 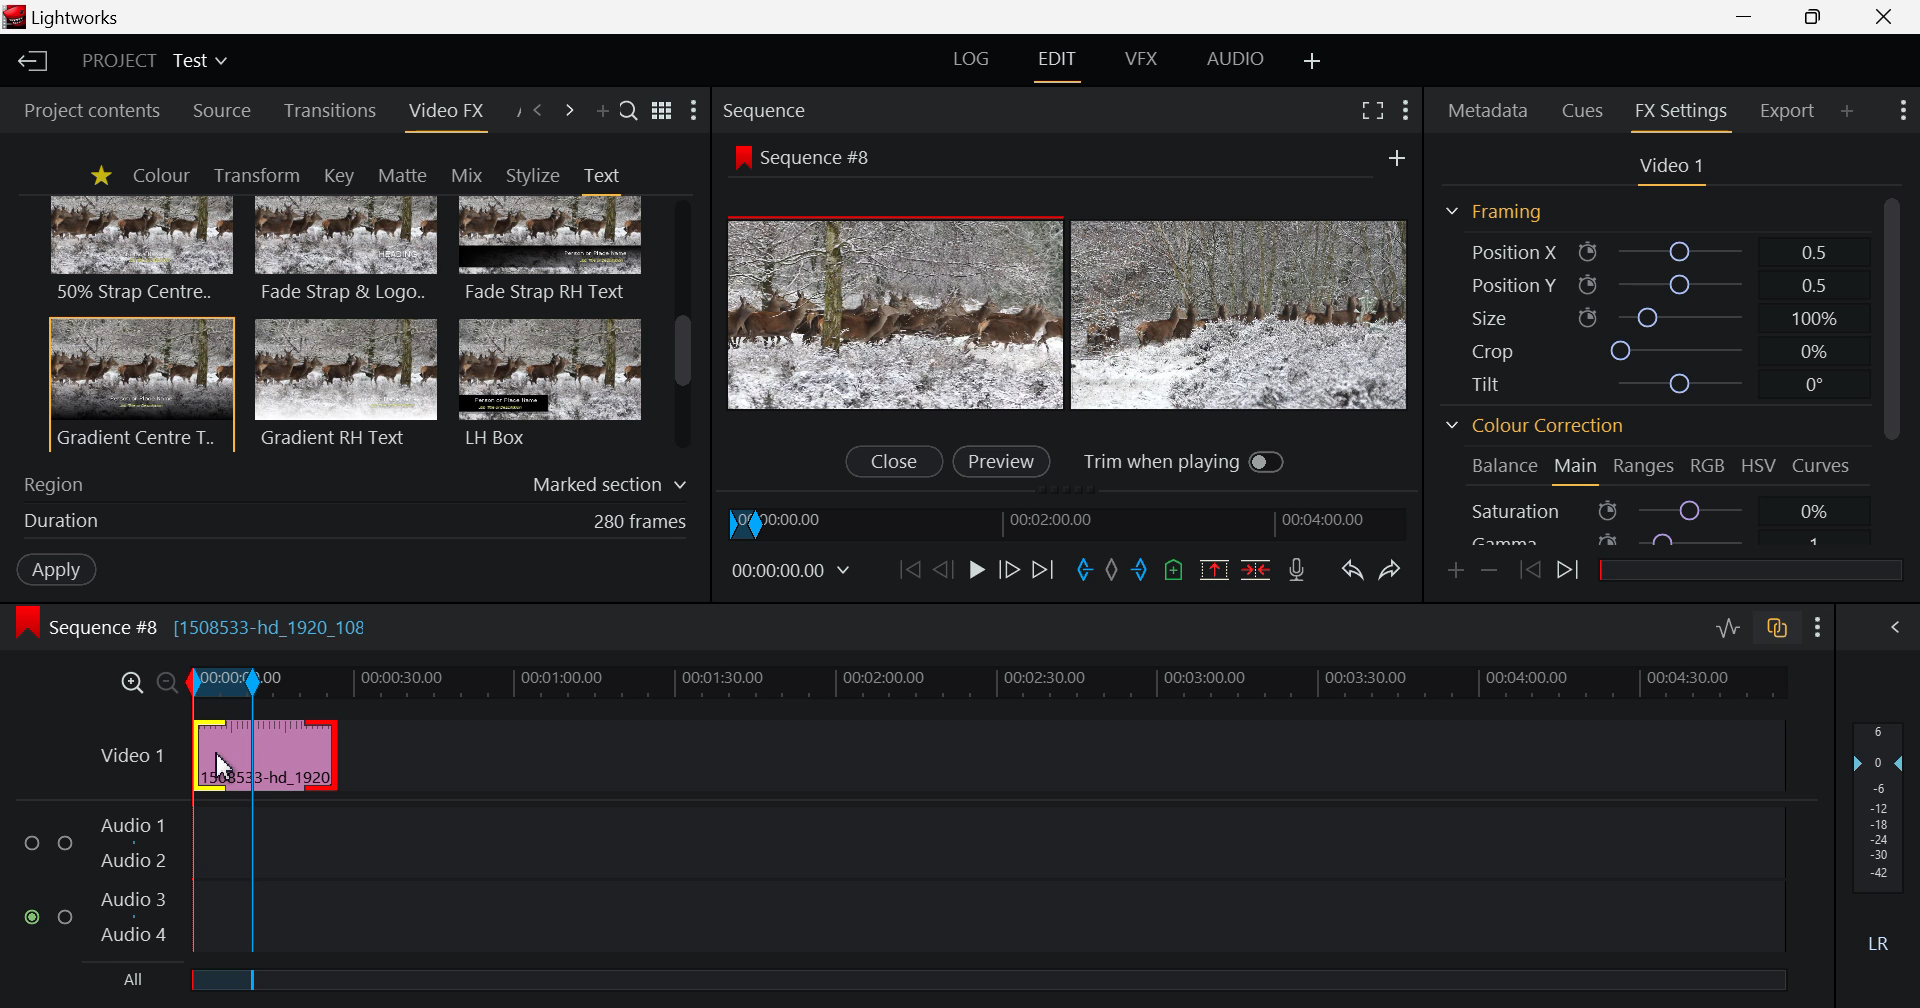 I want to click on LOG Layout, so click(x=974, y=62).